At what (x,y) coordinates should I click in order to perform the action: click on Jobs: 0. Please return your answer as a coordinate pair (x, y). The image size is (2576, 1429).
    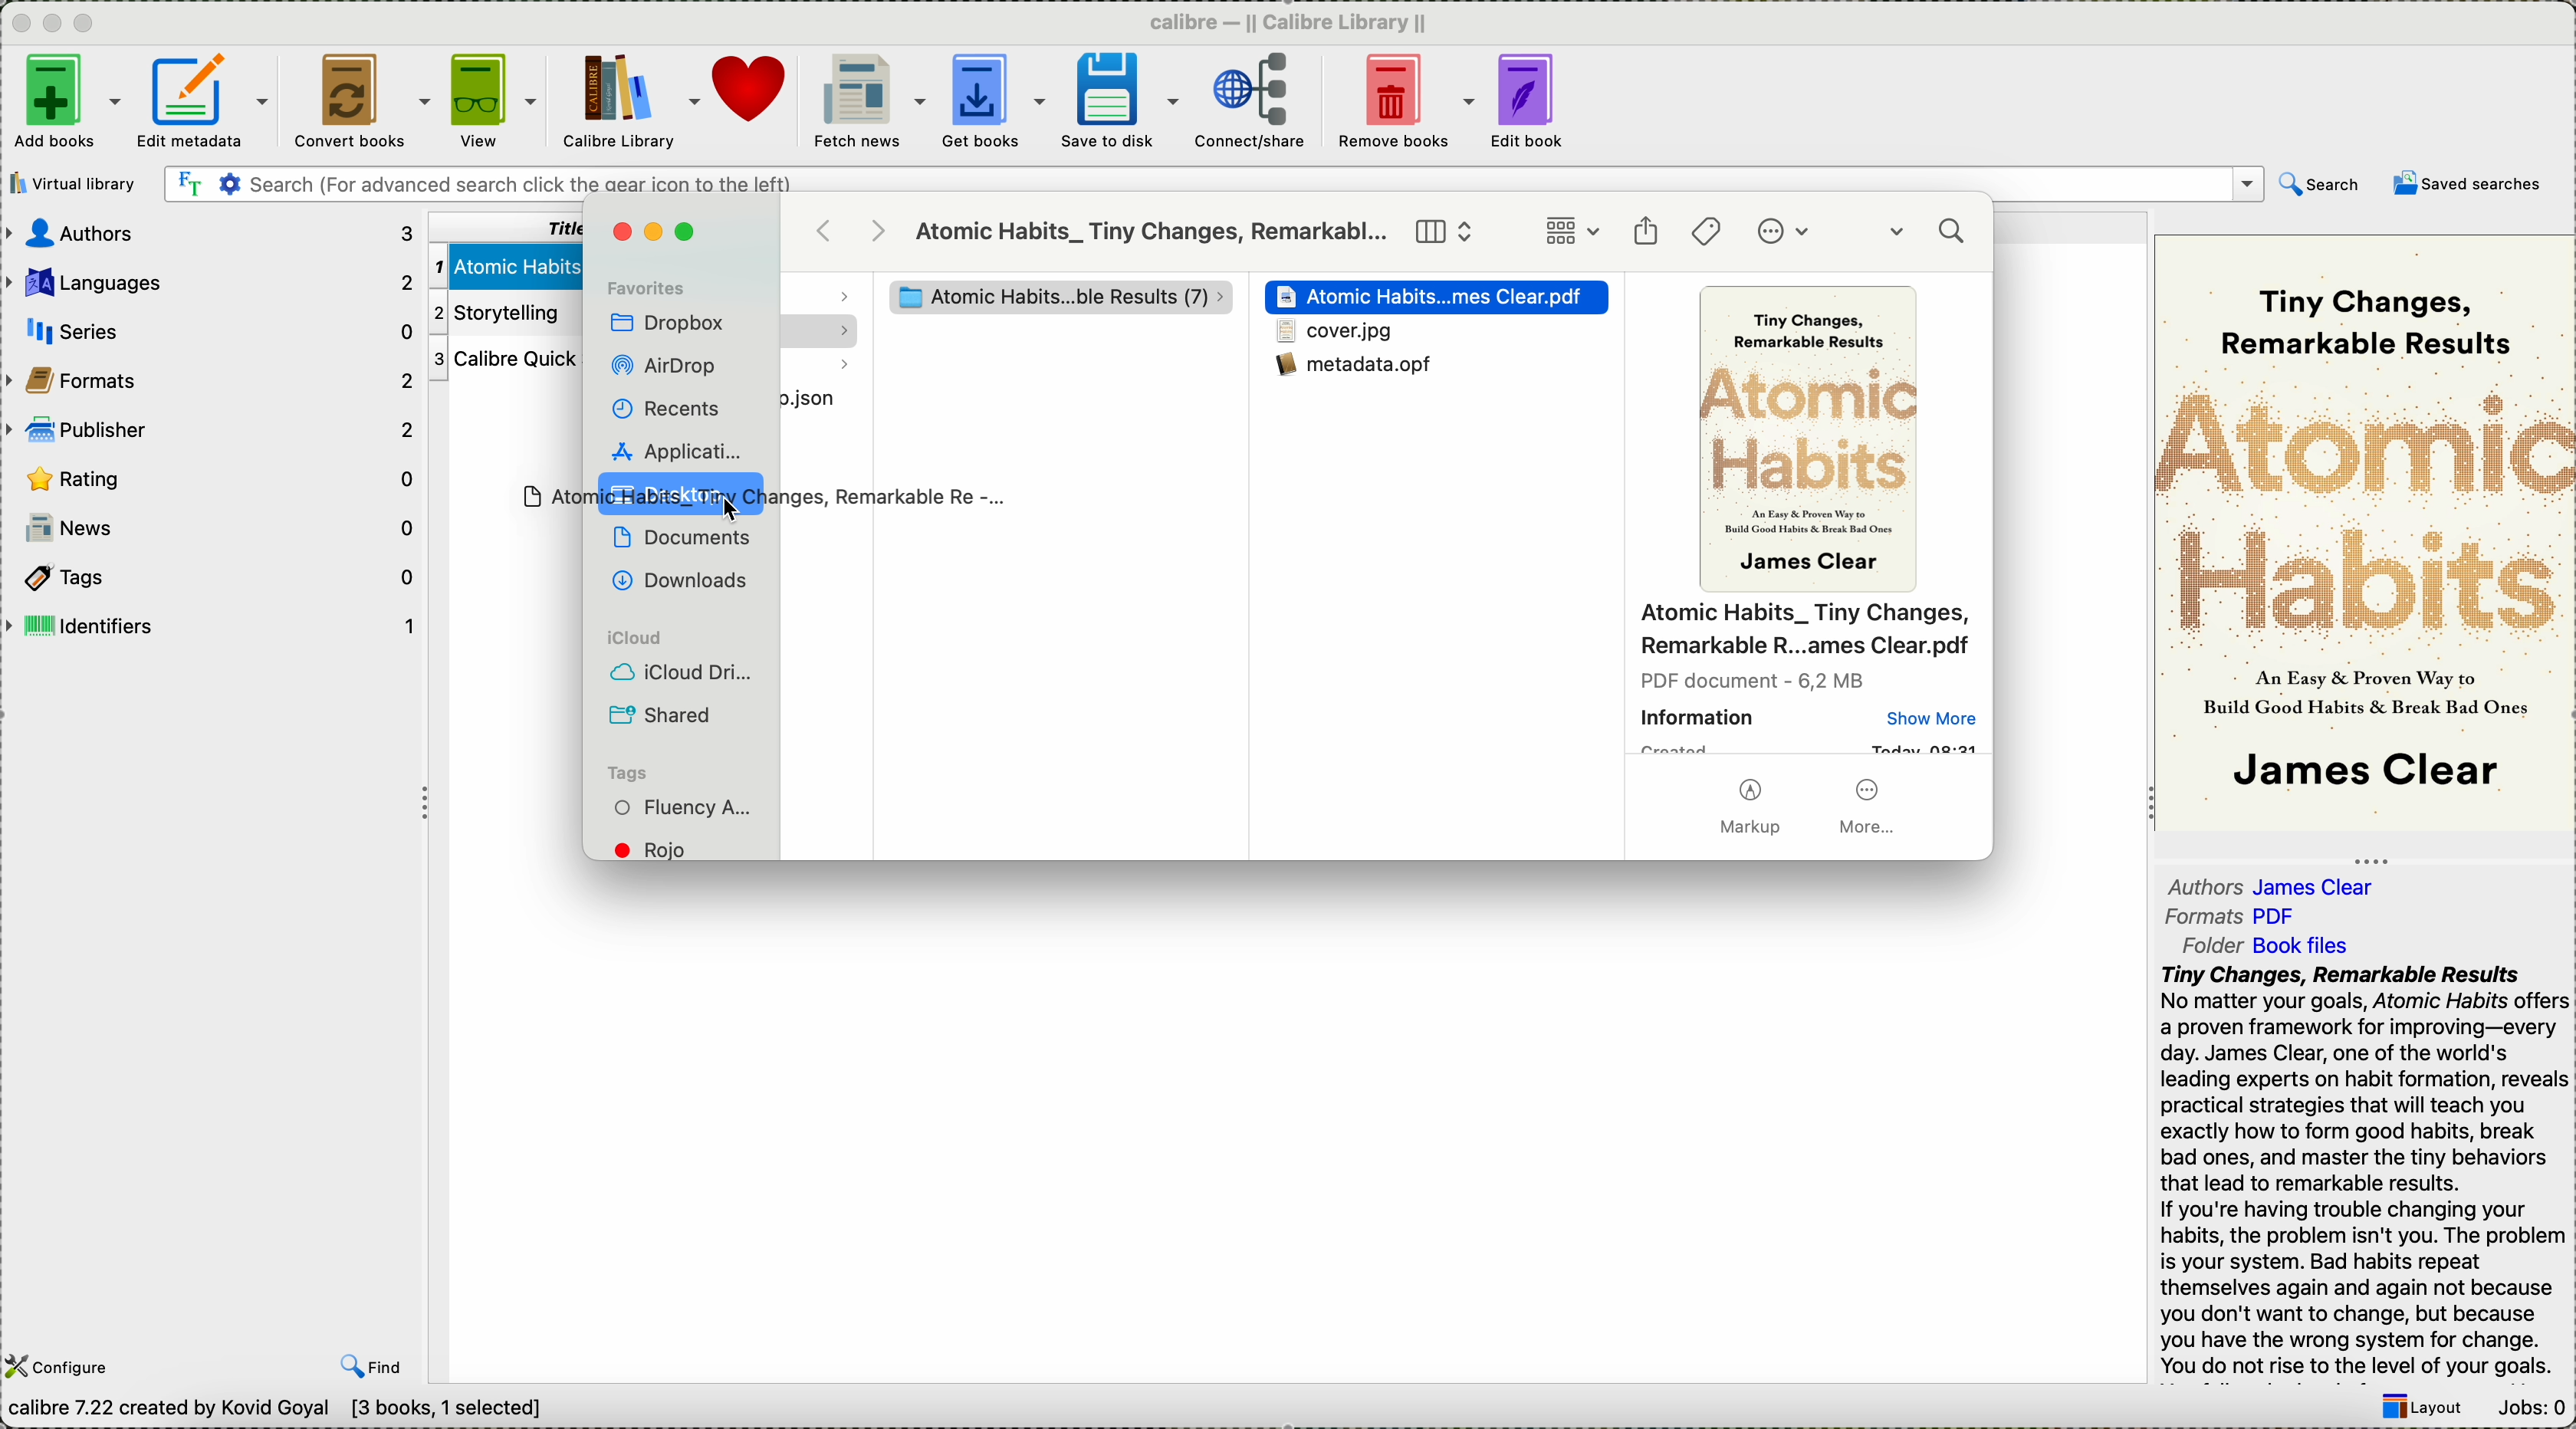
    Looking at the image, I should click on (2529, 1410).